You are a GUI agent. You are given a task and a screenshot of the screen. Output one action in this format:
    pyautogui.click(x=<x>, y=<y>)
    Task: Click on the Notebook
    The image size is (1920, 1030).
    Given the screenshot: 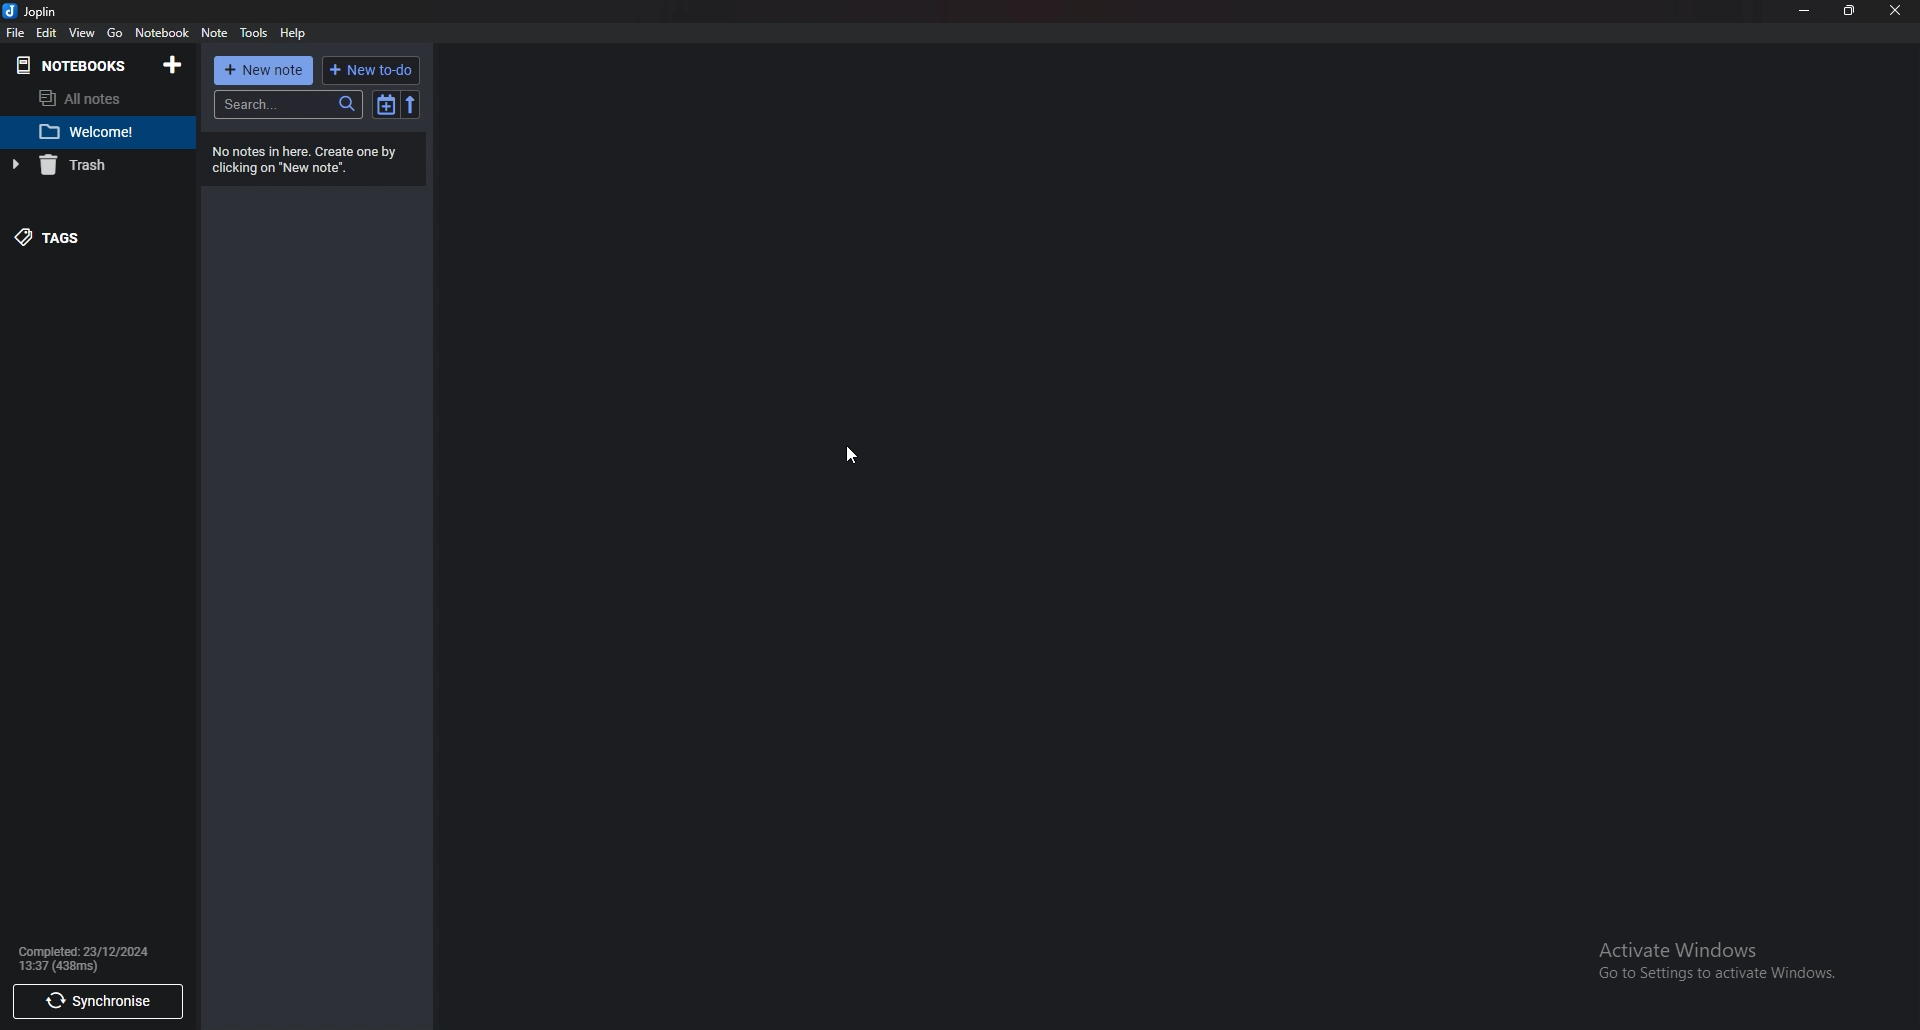 What is the action you would take?
    pyautogui.click(x=162, y=32)
    